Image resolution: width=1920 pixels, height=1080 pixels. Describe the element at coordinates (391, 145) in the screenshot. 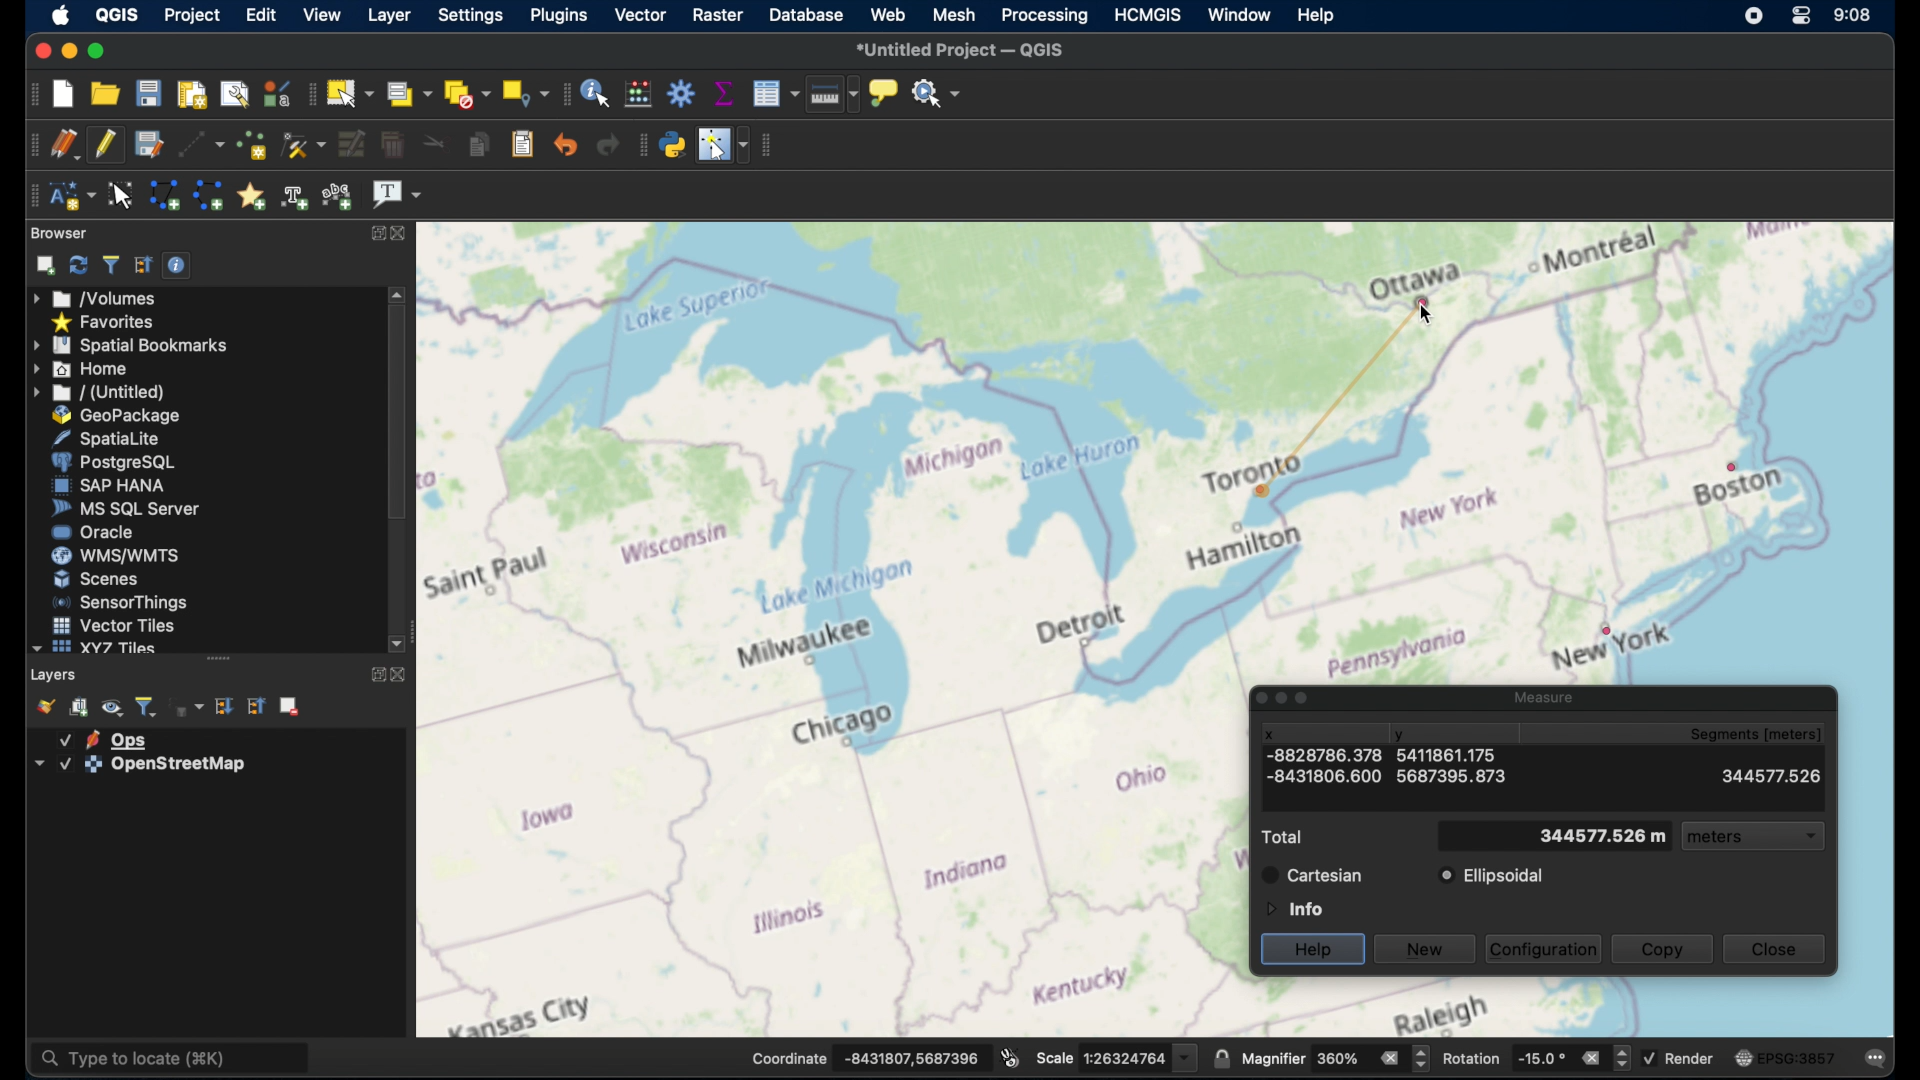

I see `delete selected` at that location.